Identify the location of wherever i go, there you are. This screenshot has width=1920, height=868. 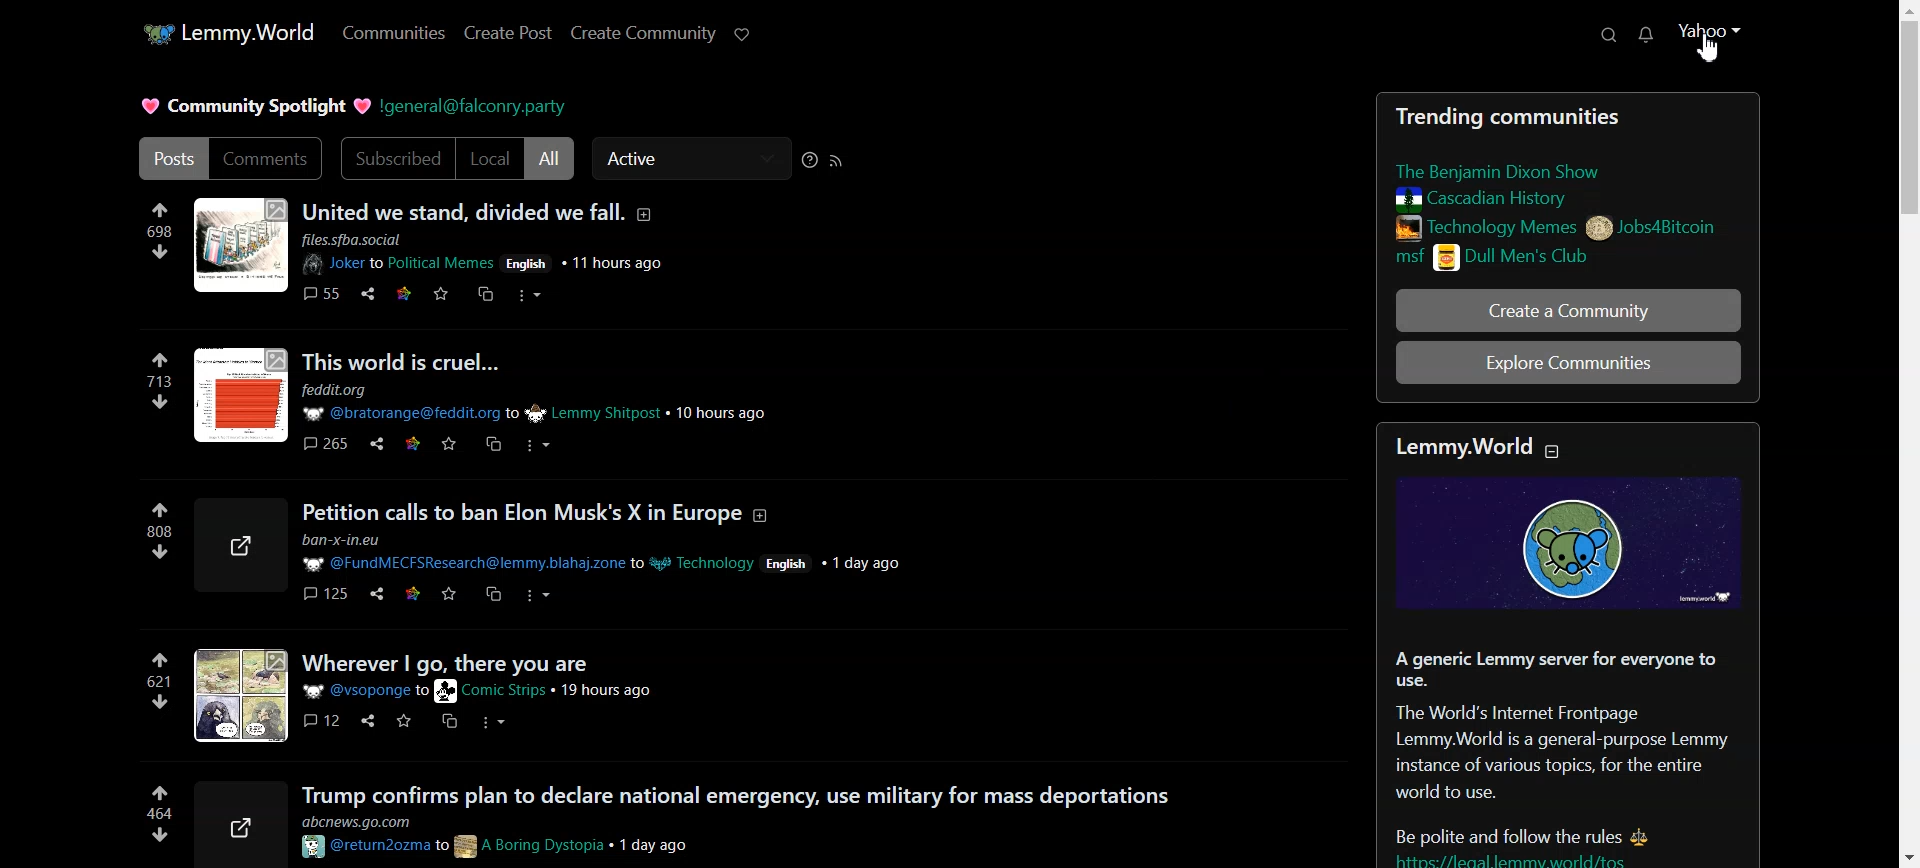
(494, 664).